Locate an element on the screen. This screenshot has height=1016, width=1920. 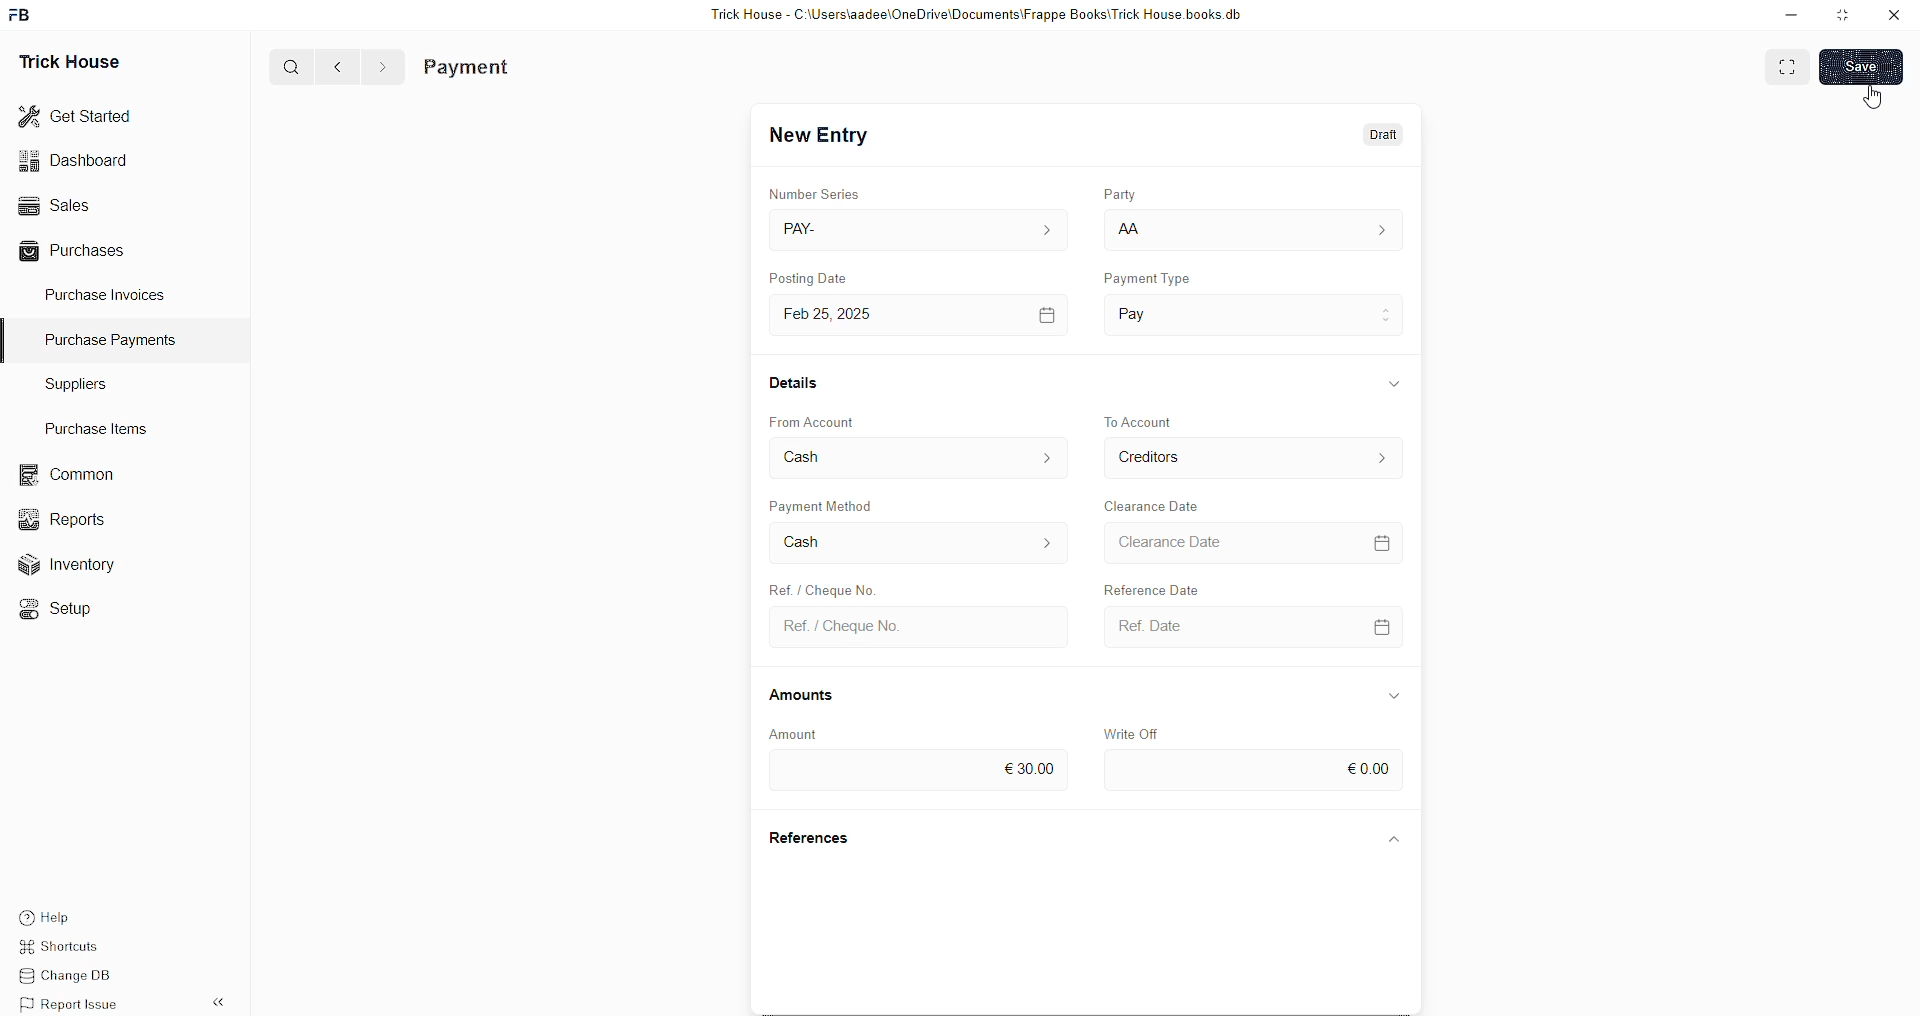
common is located at coordinates (70, 475).